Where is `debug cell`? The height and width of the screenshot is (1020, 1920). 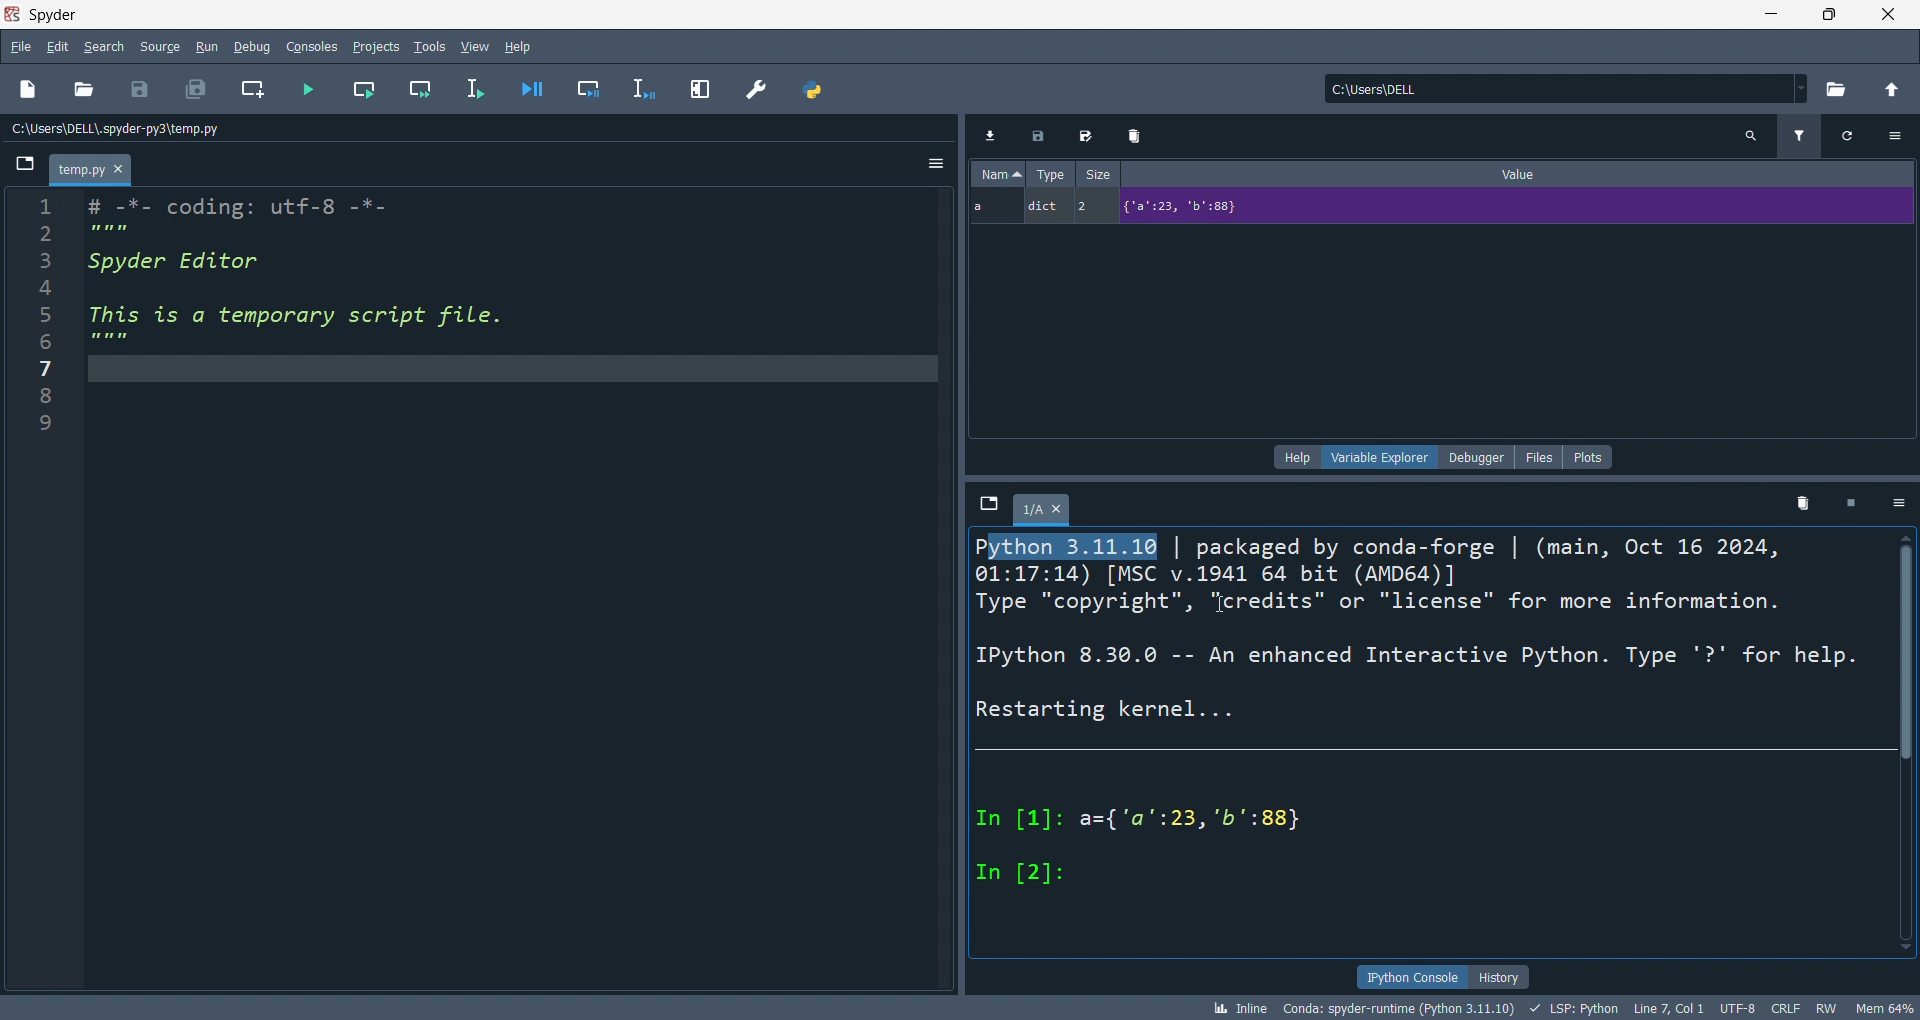
debug cell is located at coordinates (598, 88).